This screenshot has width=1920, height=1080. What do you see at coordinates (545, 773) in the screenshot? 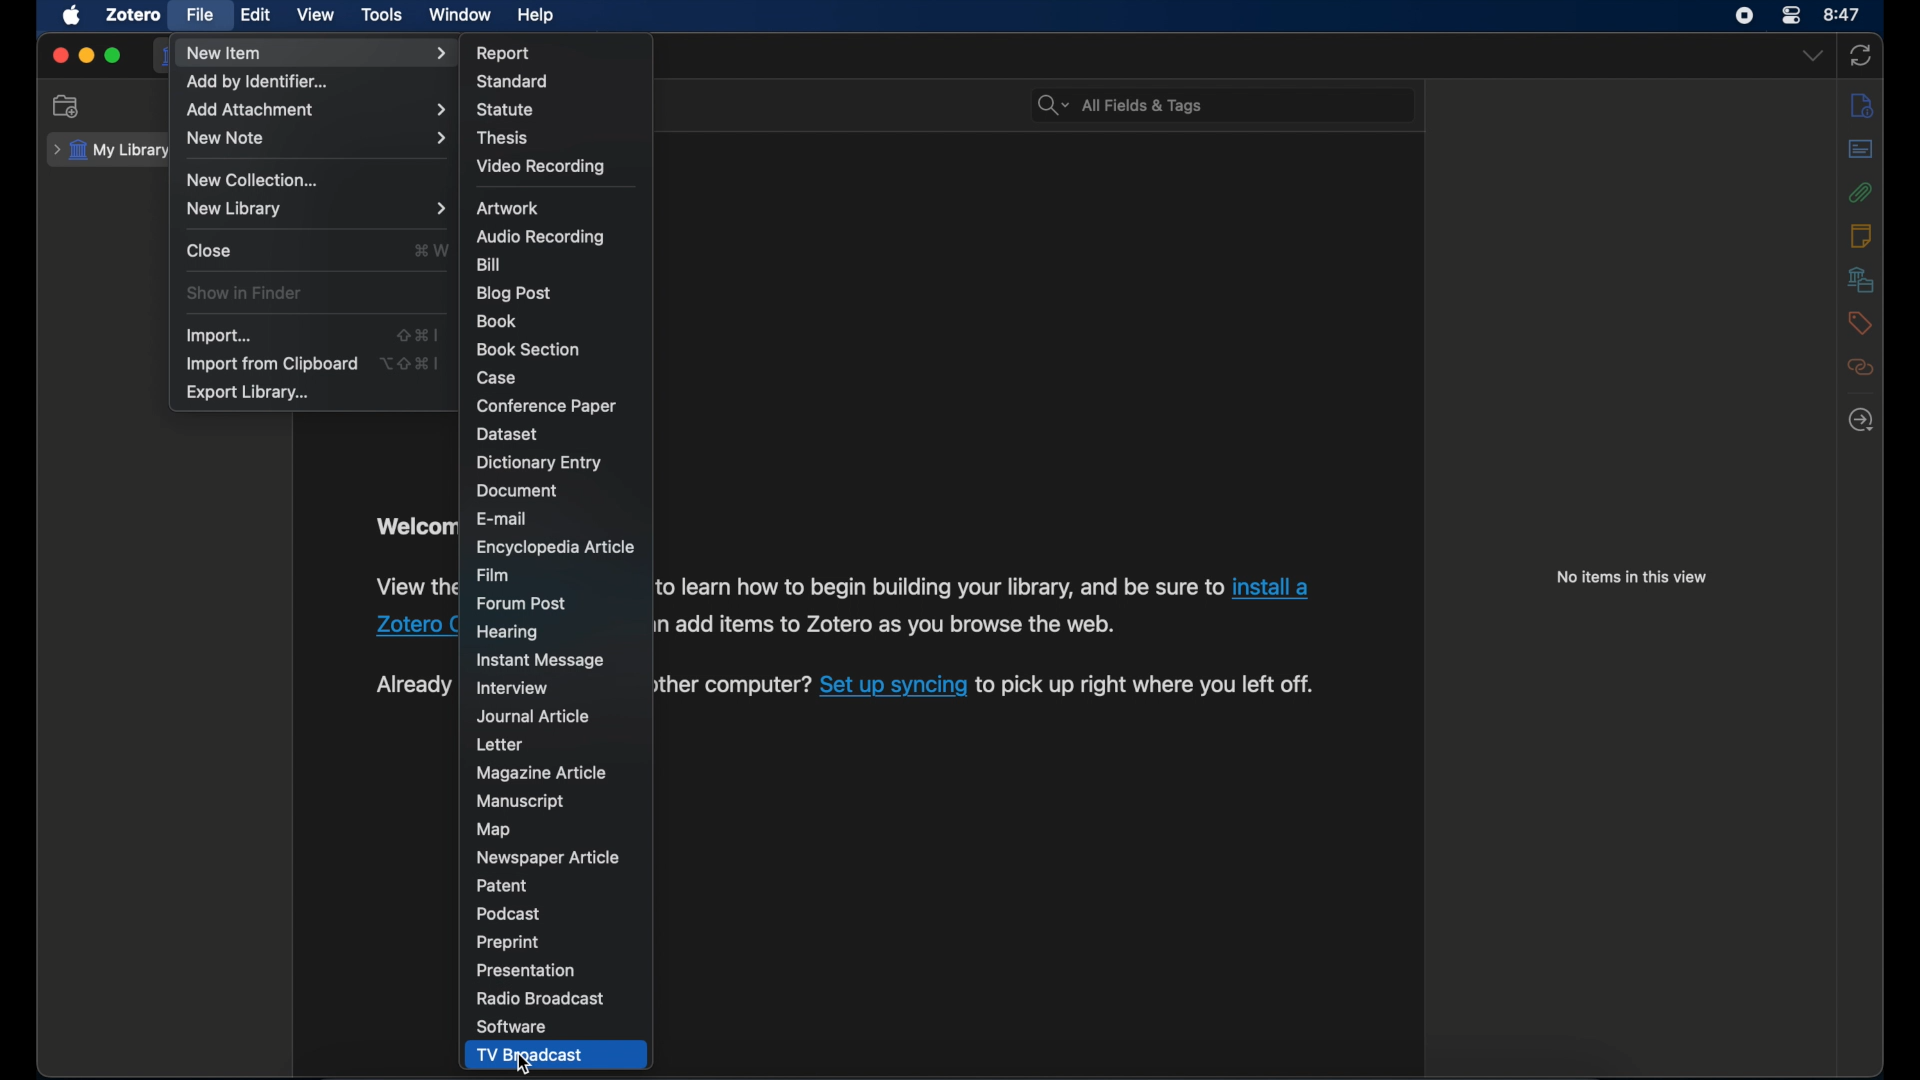
I see `magazine article` at bounding box center [545, 773].